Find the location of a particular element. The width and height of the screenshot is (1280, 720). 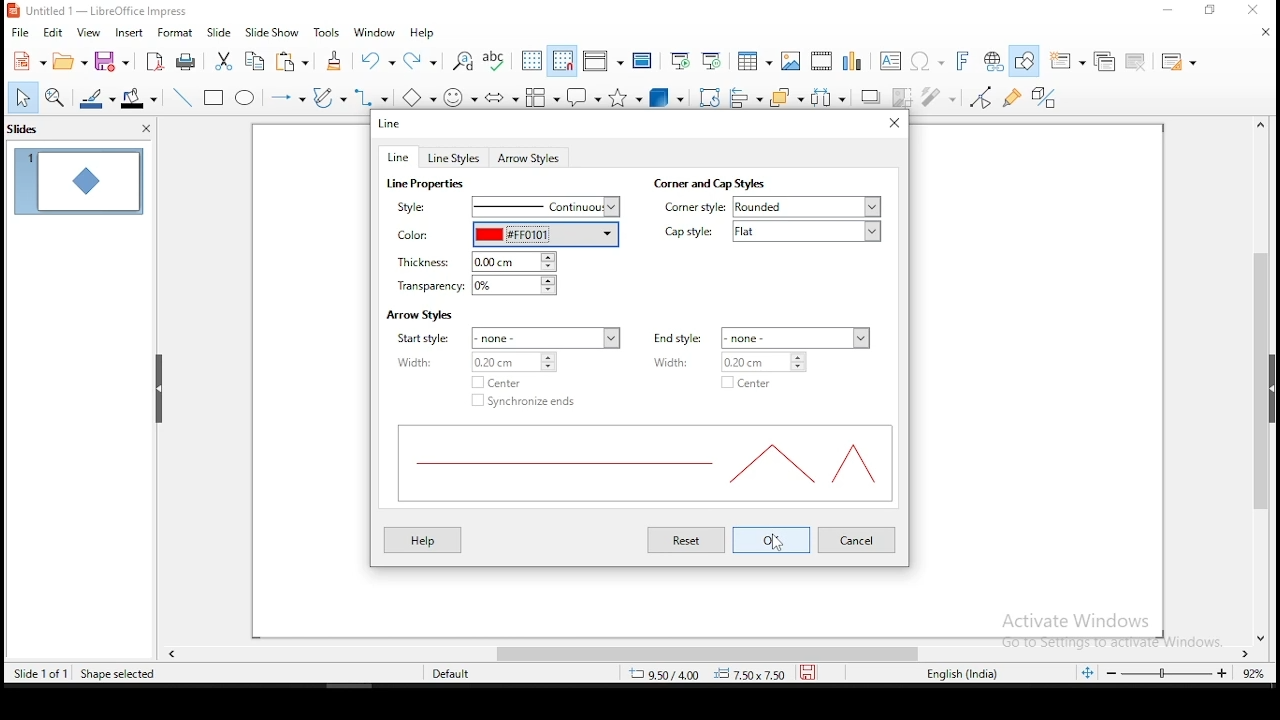

slide layout is located at coordinates (1182, 62).